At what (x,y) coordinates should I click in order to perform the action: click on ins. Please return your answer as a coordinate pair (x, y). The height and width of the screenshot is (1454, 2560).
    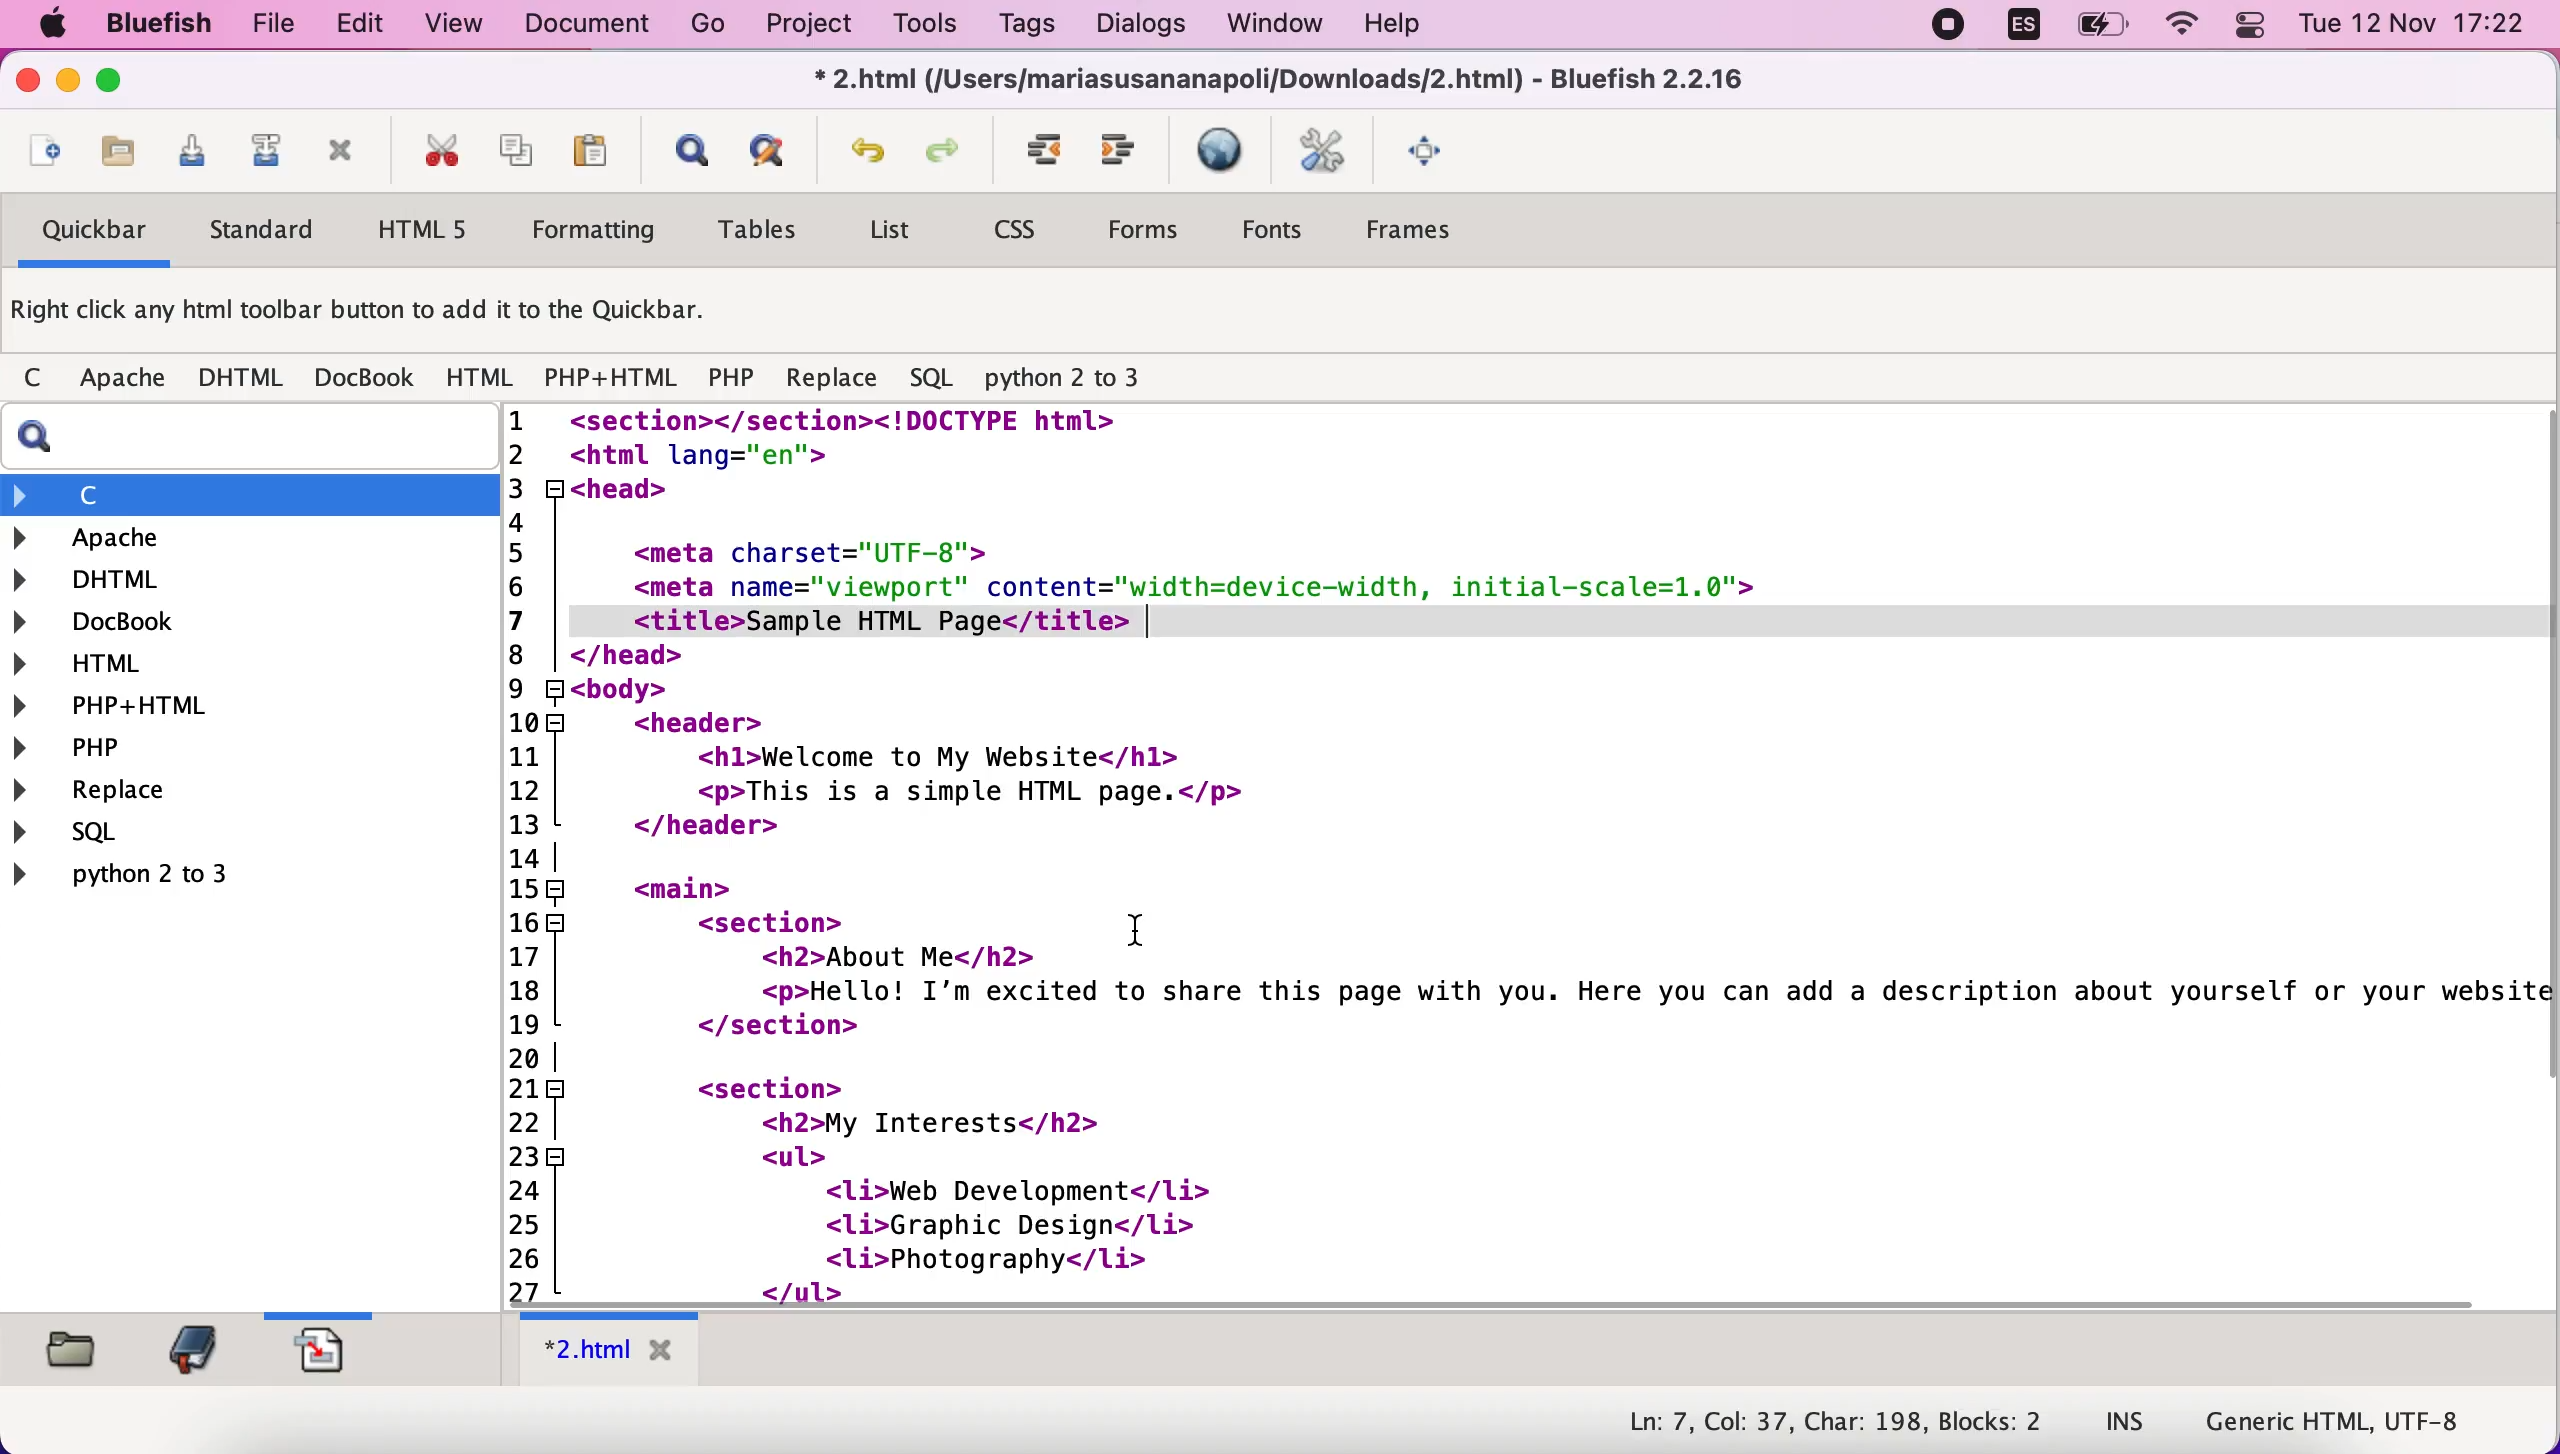
    Looking at the image, I should click on (2125, 1425).